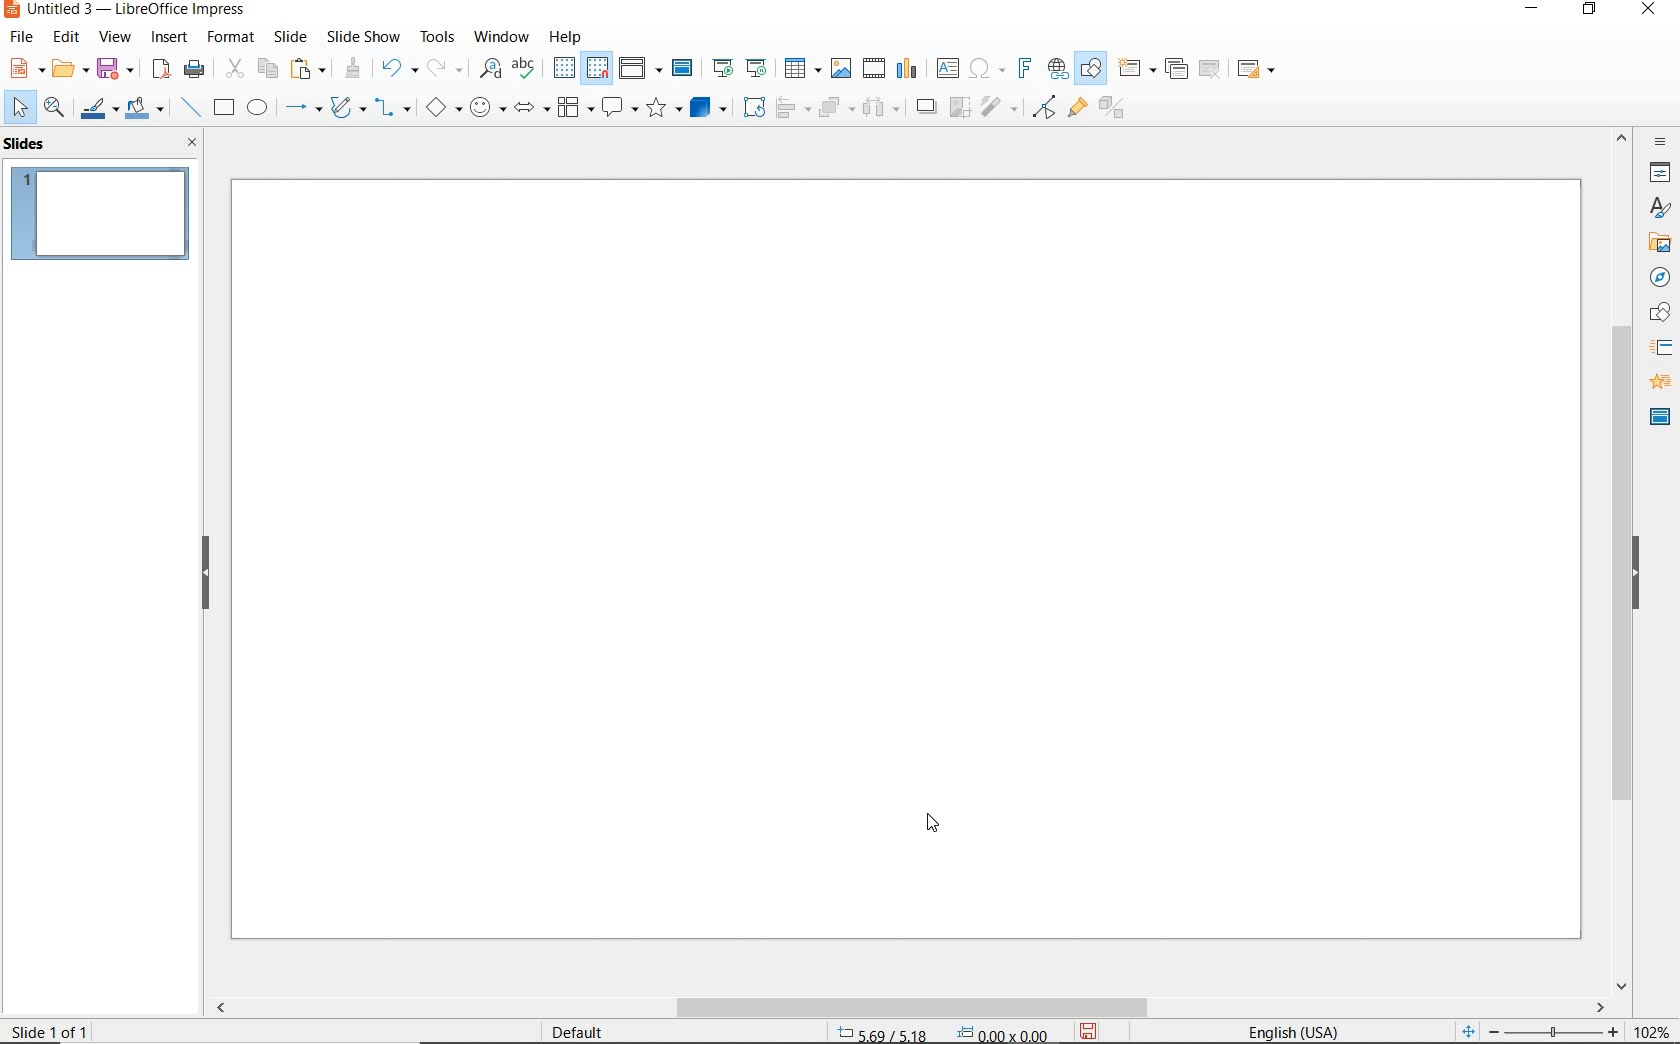  Describe the element at coordinates (486, 107) in the screenshot. I see `SYMBOL SHAPES` at that location.